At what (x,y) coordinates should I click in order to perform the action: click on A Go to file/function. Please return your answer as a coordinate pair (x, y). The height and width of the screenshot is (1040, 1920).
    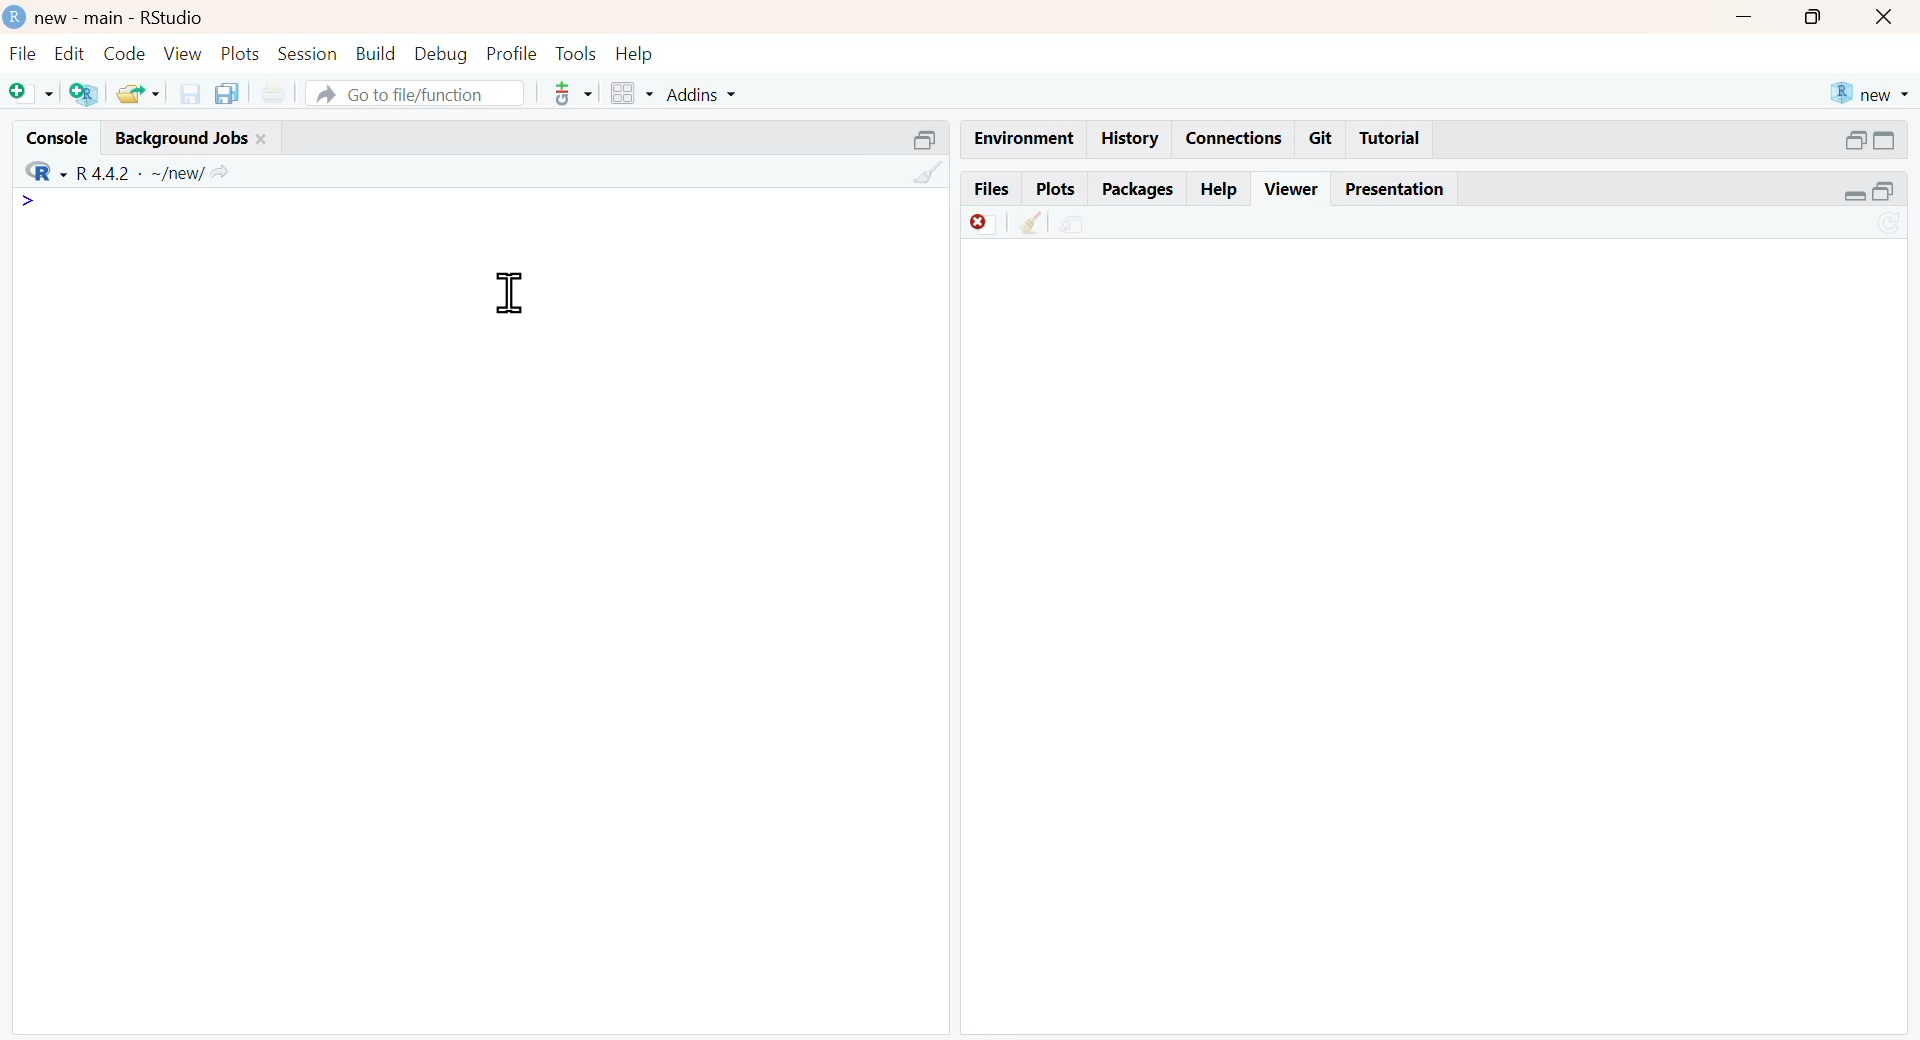
    Looking at the image, I should click on (413, 94).